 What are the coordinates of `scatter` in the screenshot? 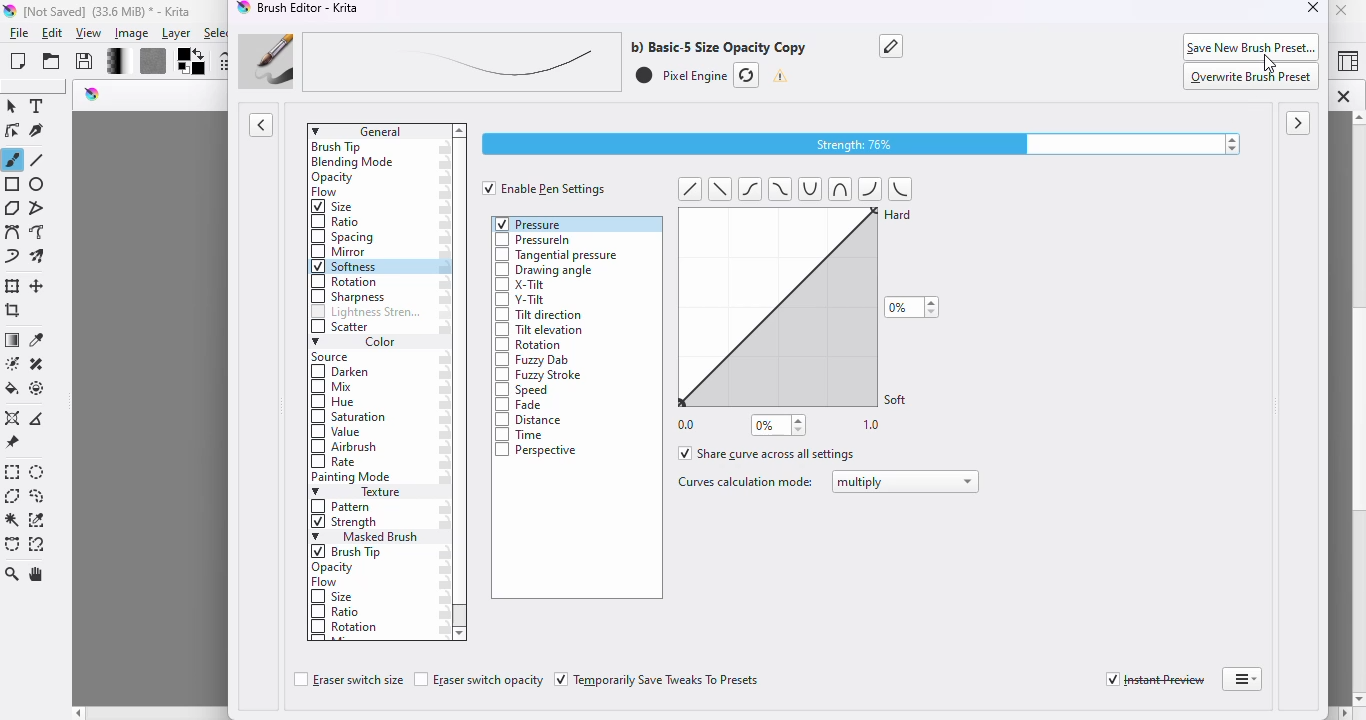 It's located at (341, 328).